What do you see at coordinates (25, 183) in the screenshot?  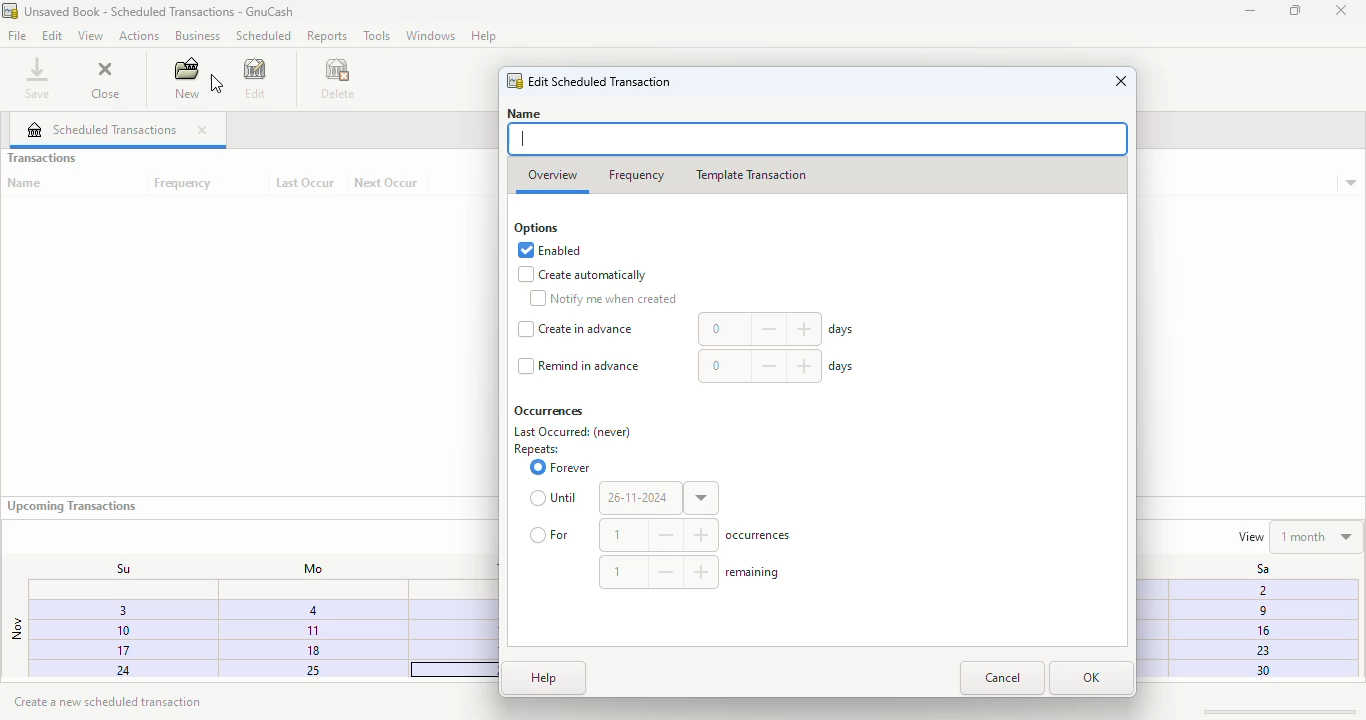 I see `name` at bounding box center [25, 183].